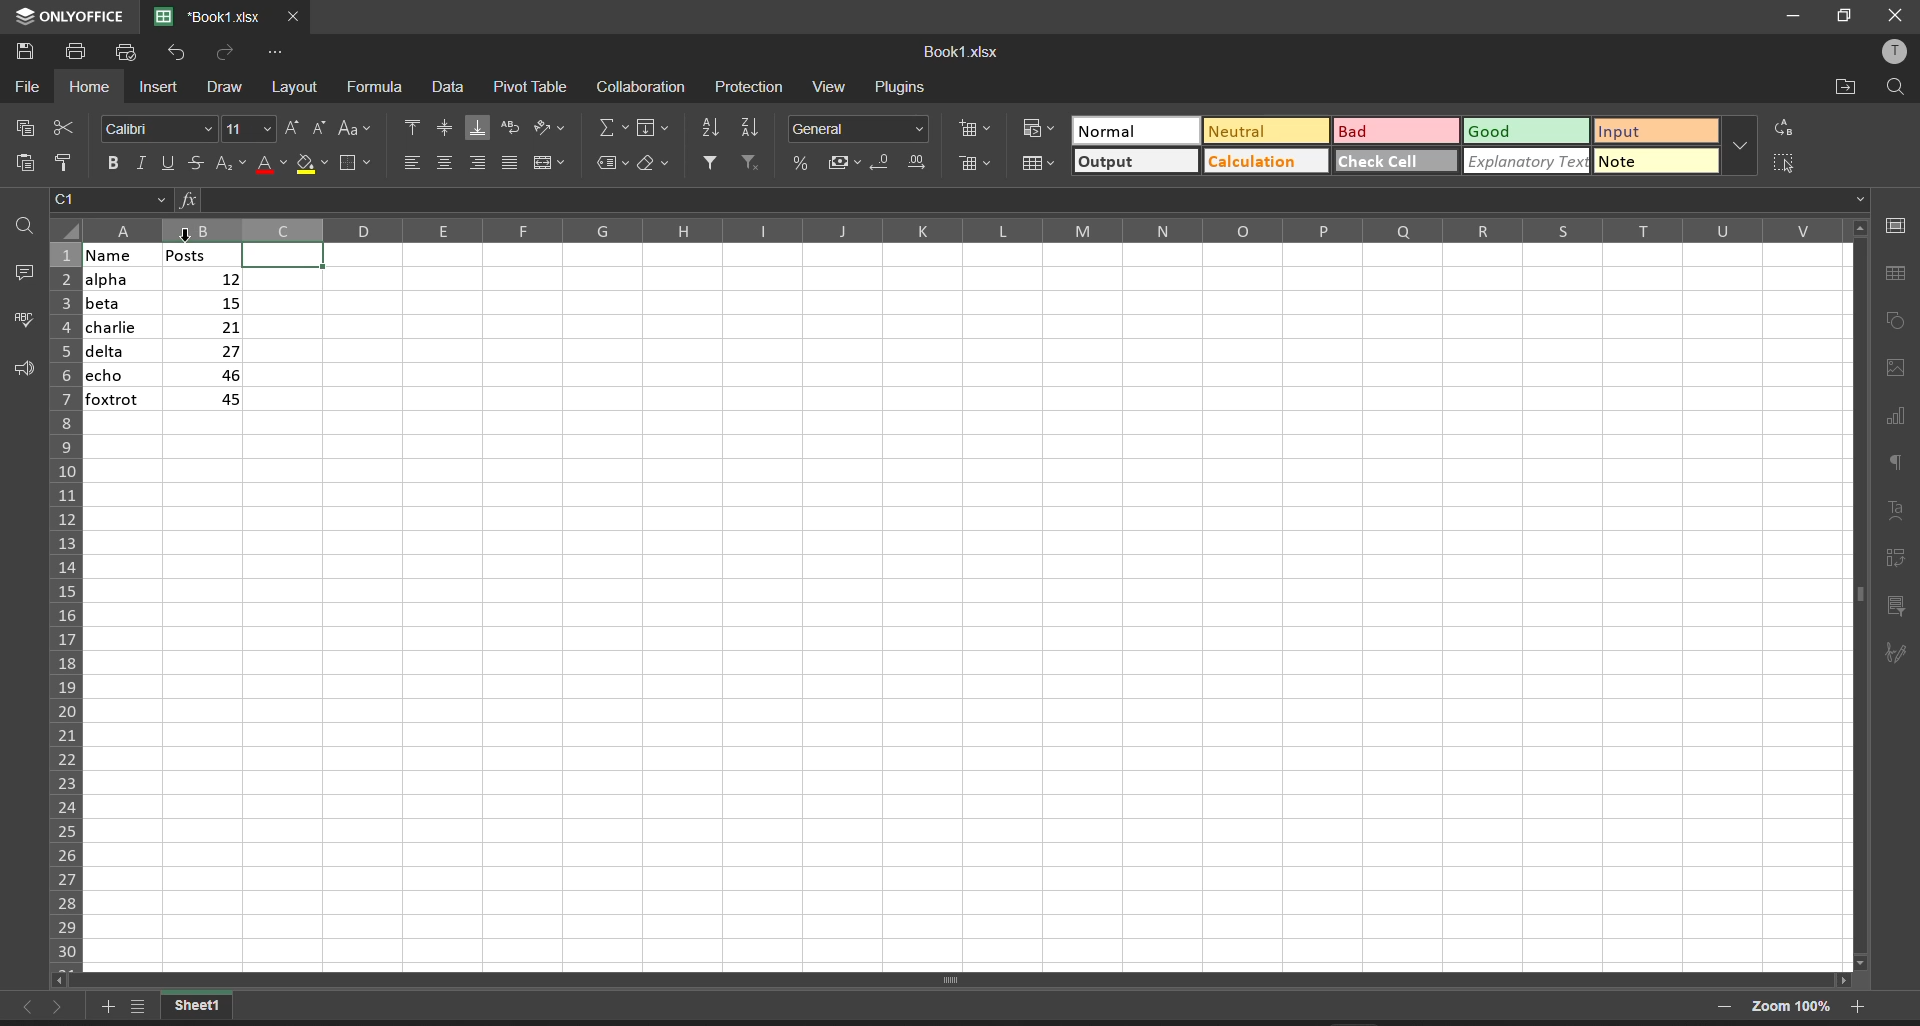 This screenshot has height=1026, width=1920. I want to click on plugins, so click(902, 88).